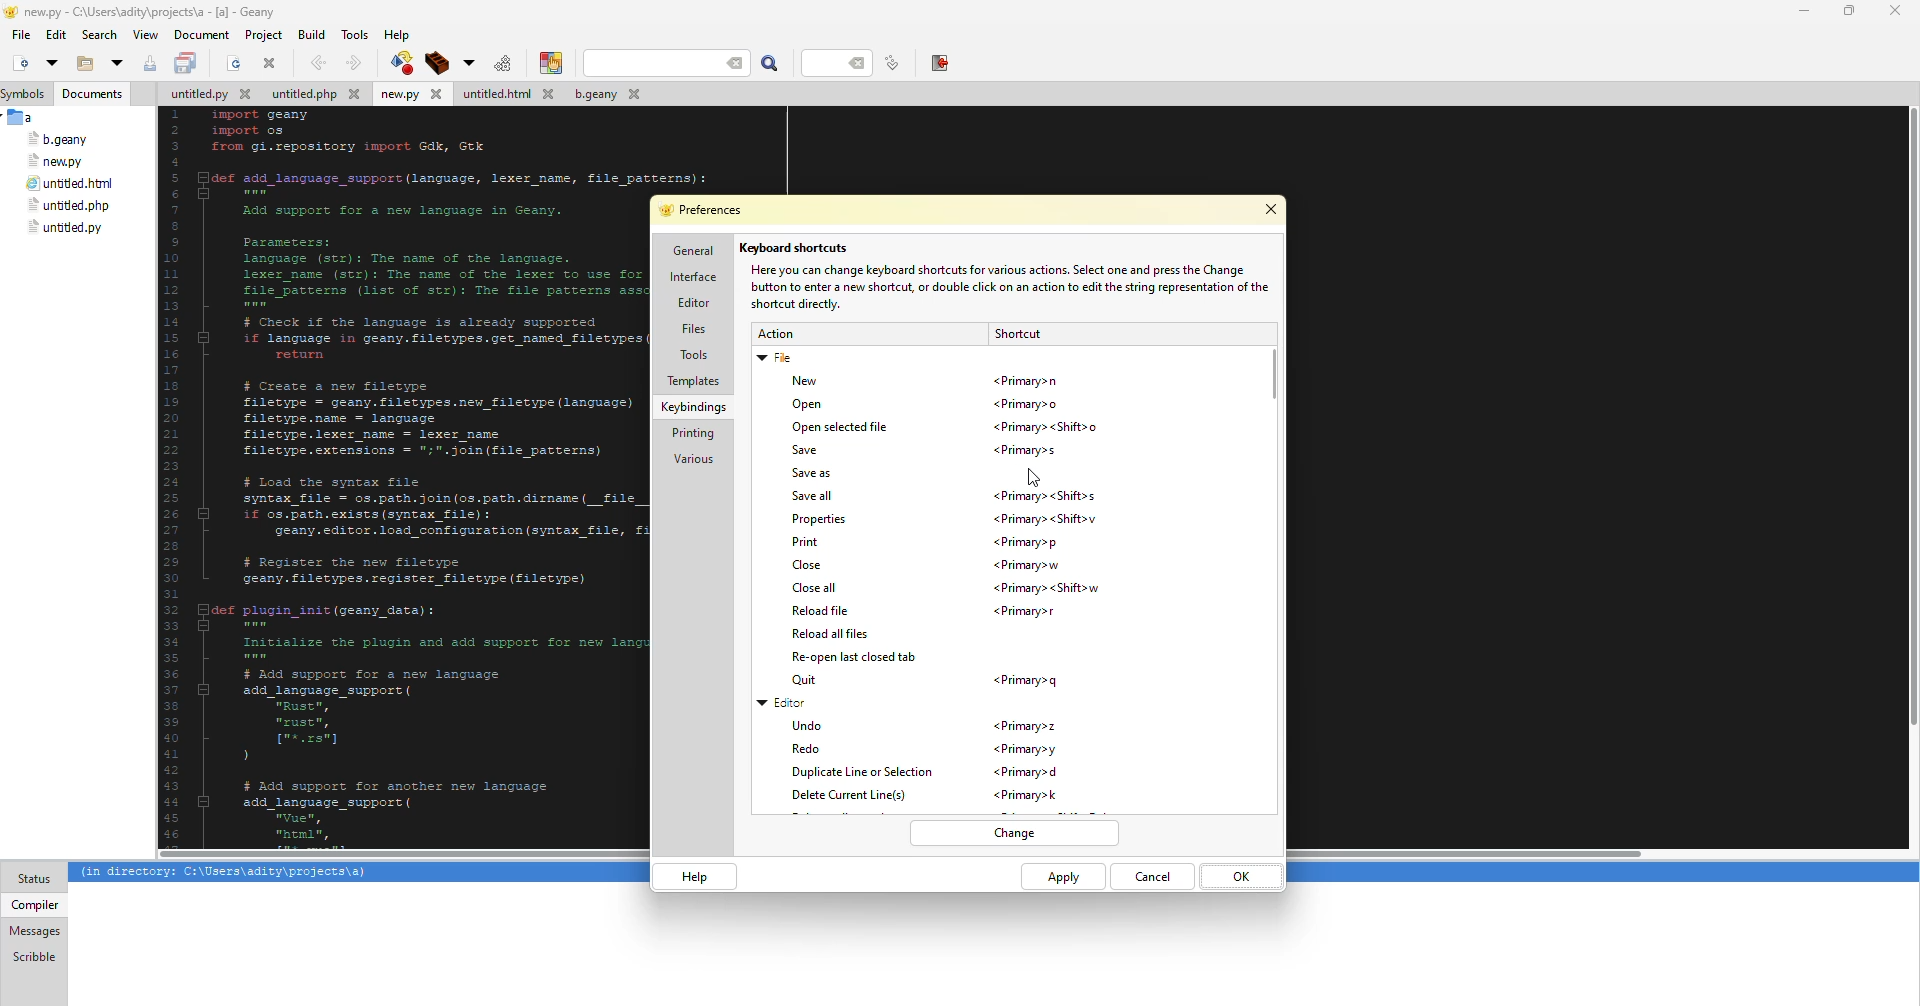  I want to click on change, so click(1015, 834).